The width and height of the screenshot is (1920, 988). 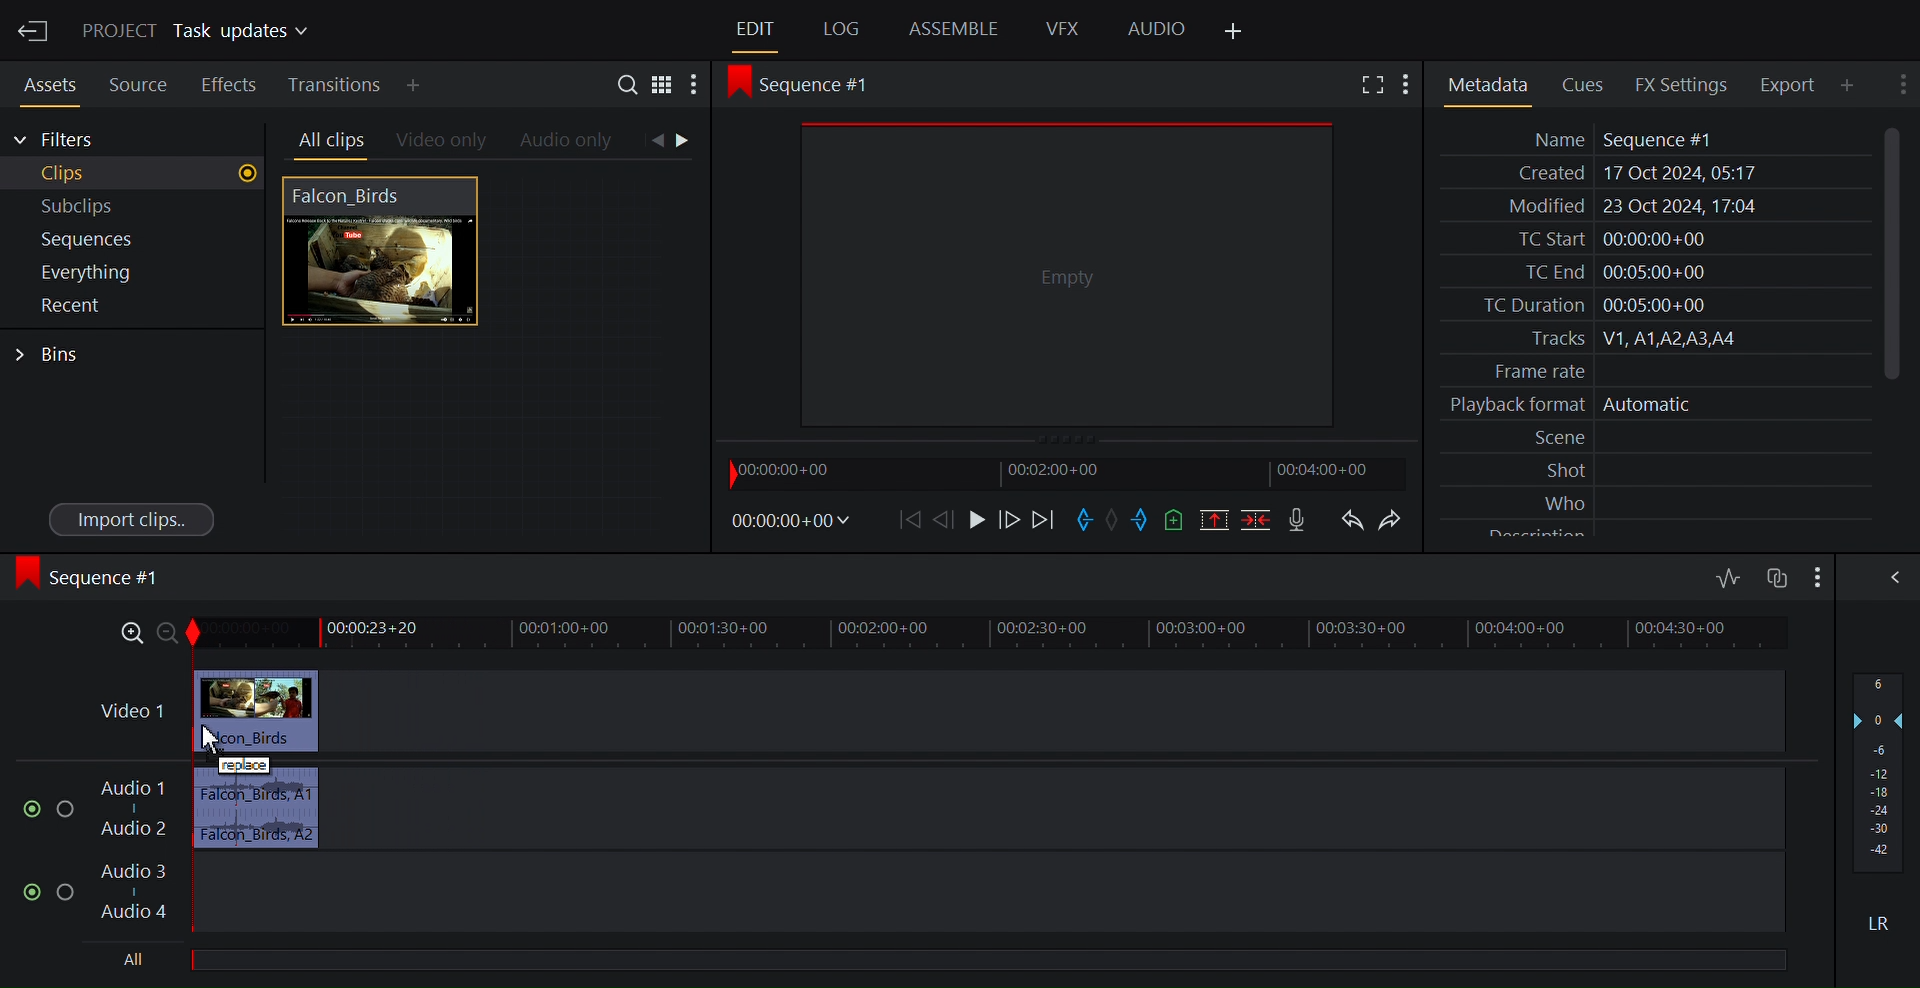 I want to click on Media Viewer, so click(x=1067, y=273).